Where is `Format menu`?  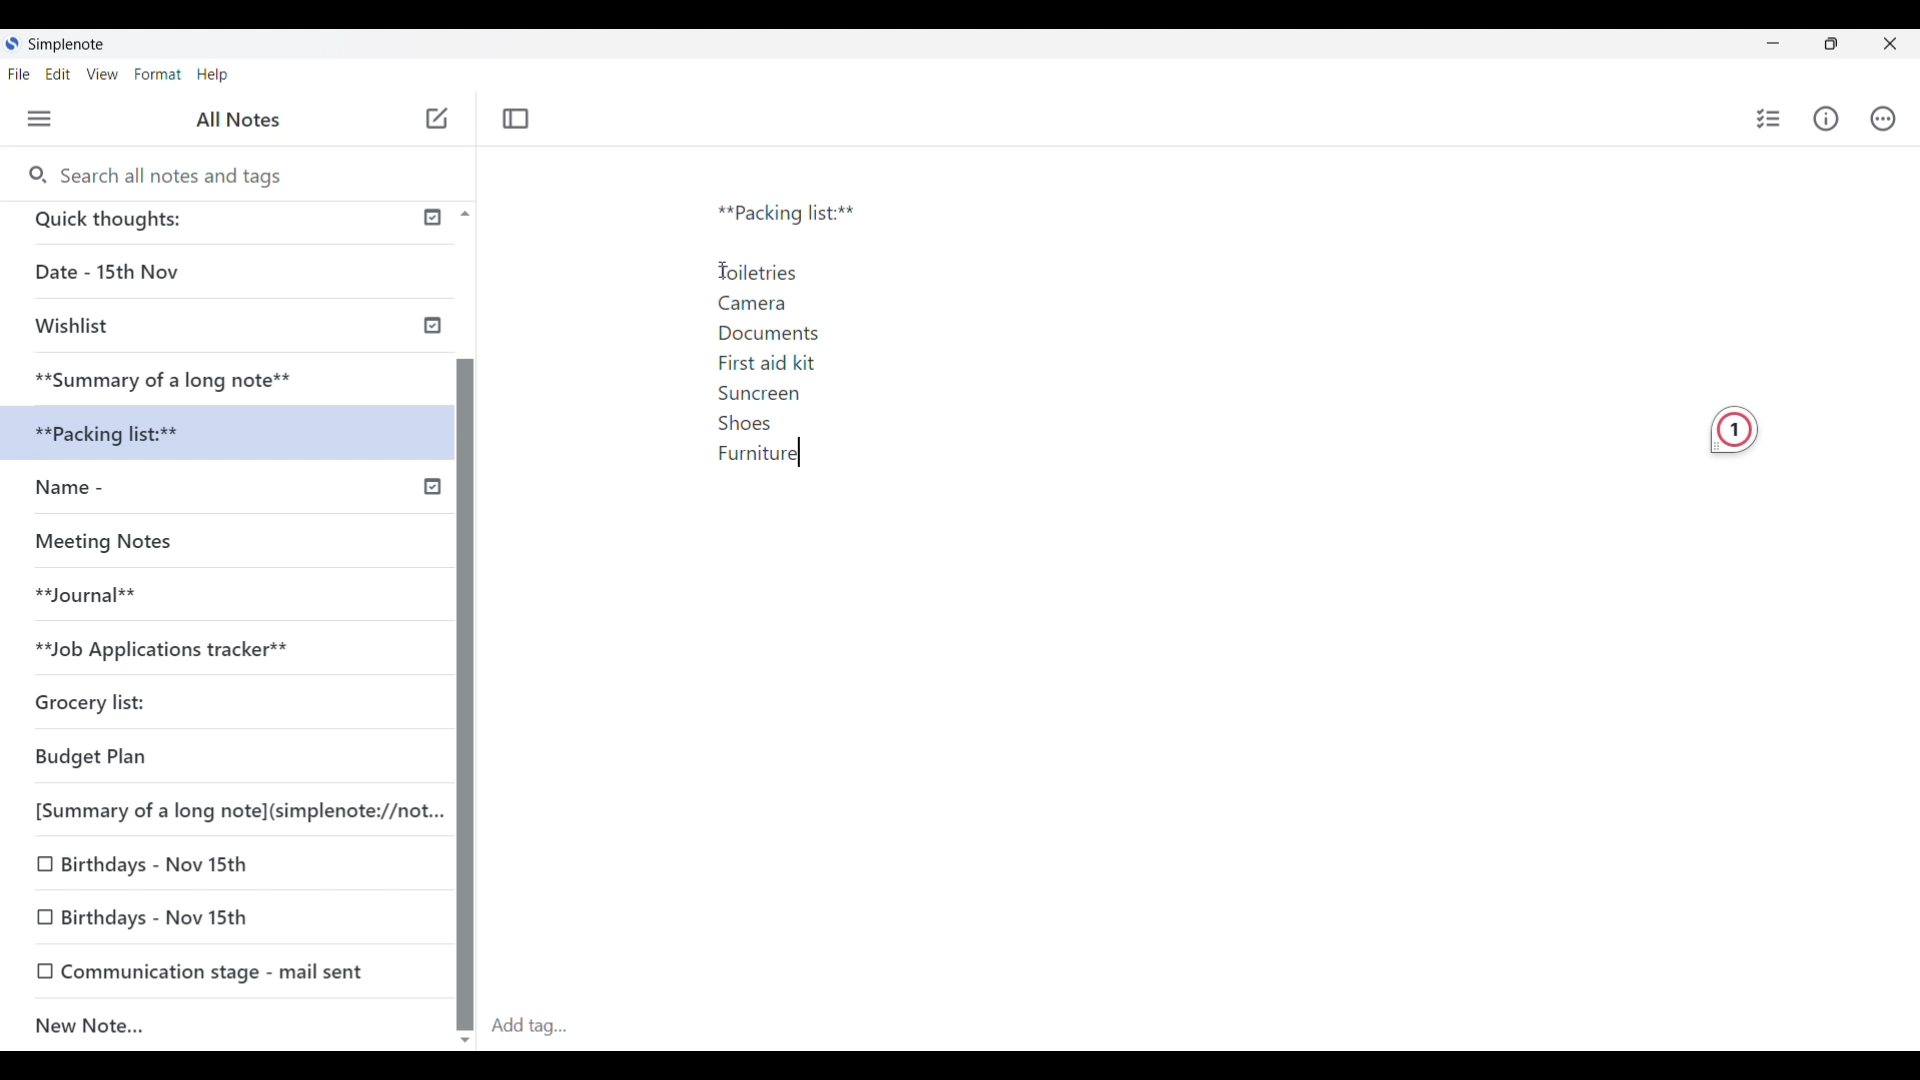
Format menu is located at coordinates (159, 75).